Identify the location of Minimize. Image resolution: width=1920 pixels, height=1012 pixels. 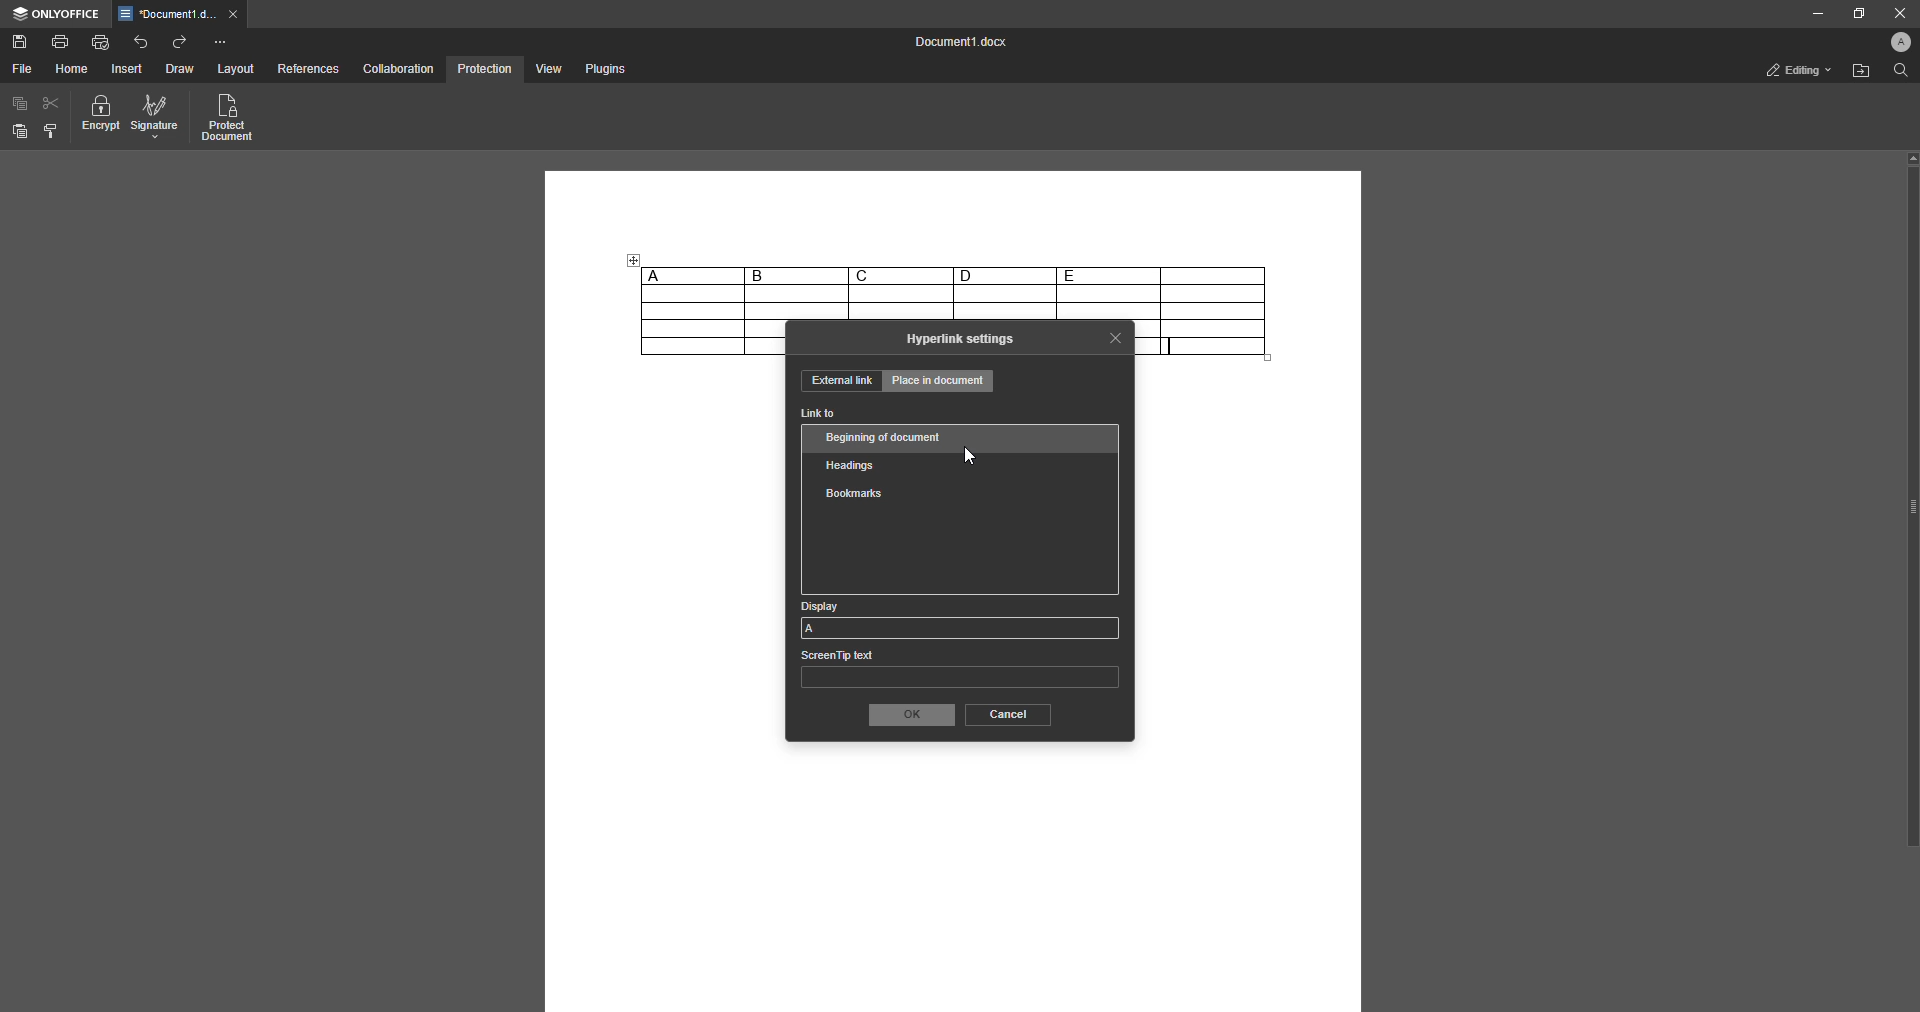
(1811, 14).